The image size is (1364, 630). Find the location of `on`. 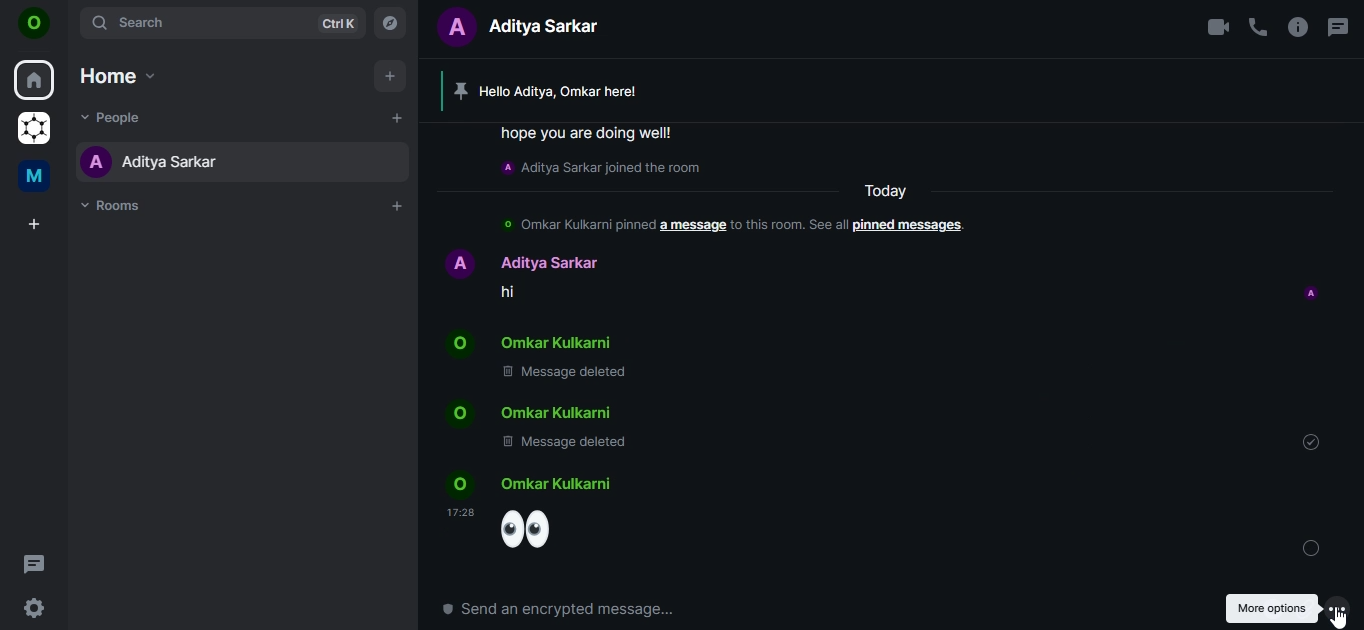

on is located at coordinates (38, 24).